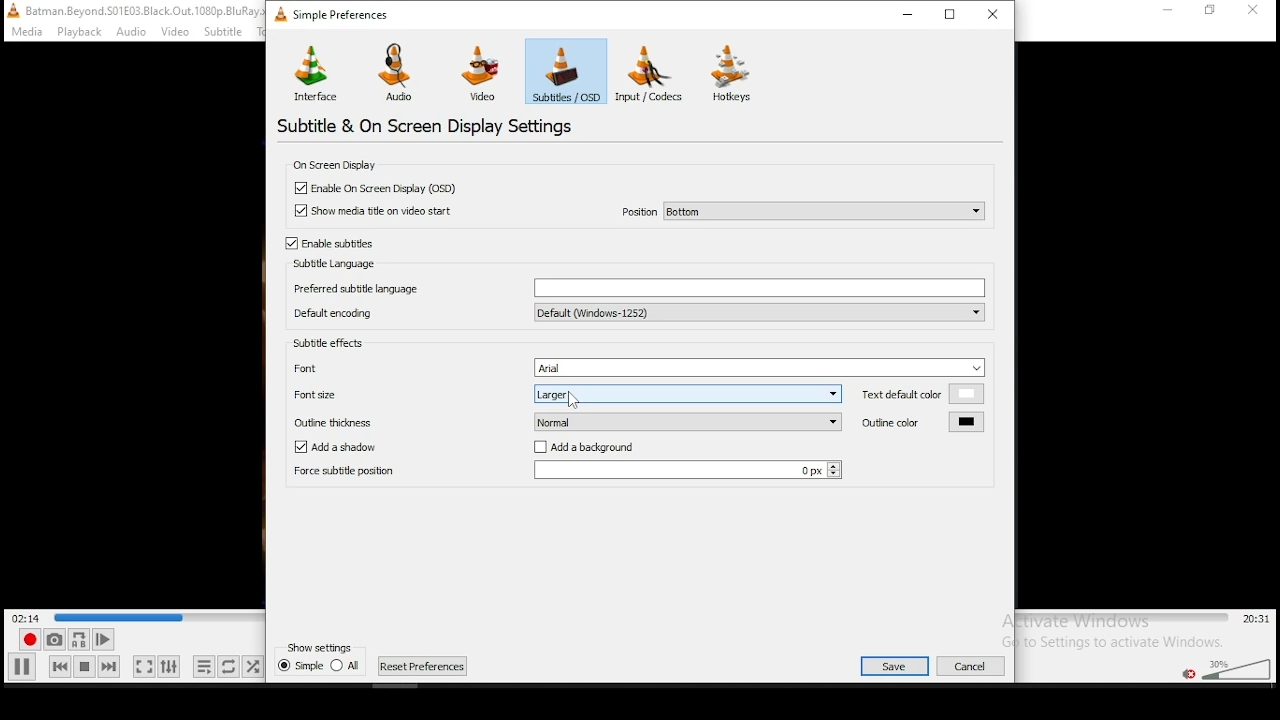  Describe the element at coordinates (640, 367) in the screenshot. I see `font` at that location.